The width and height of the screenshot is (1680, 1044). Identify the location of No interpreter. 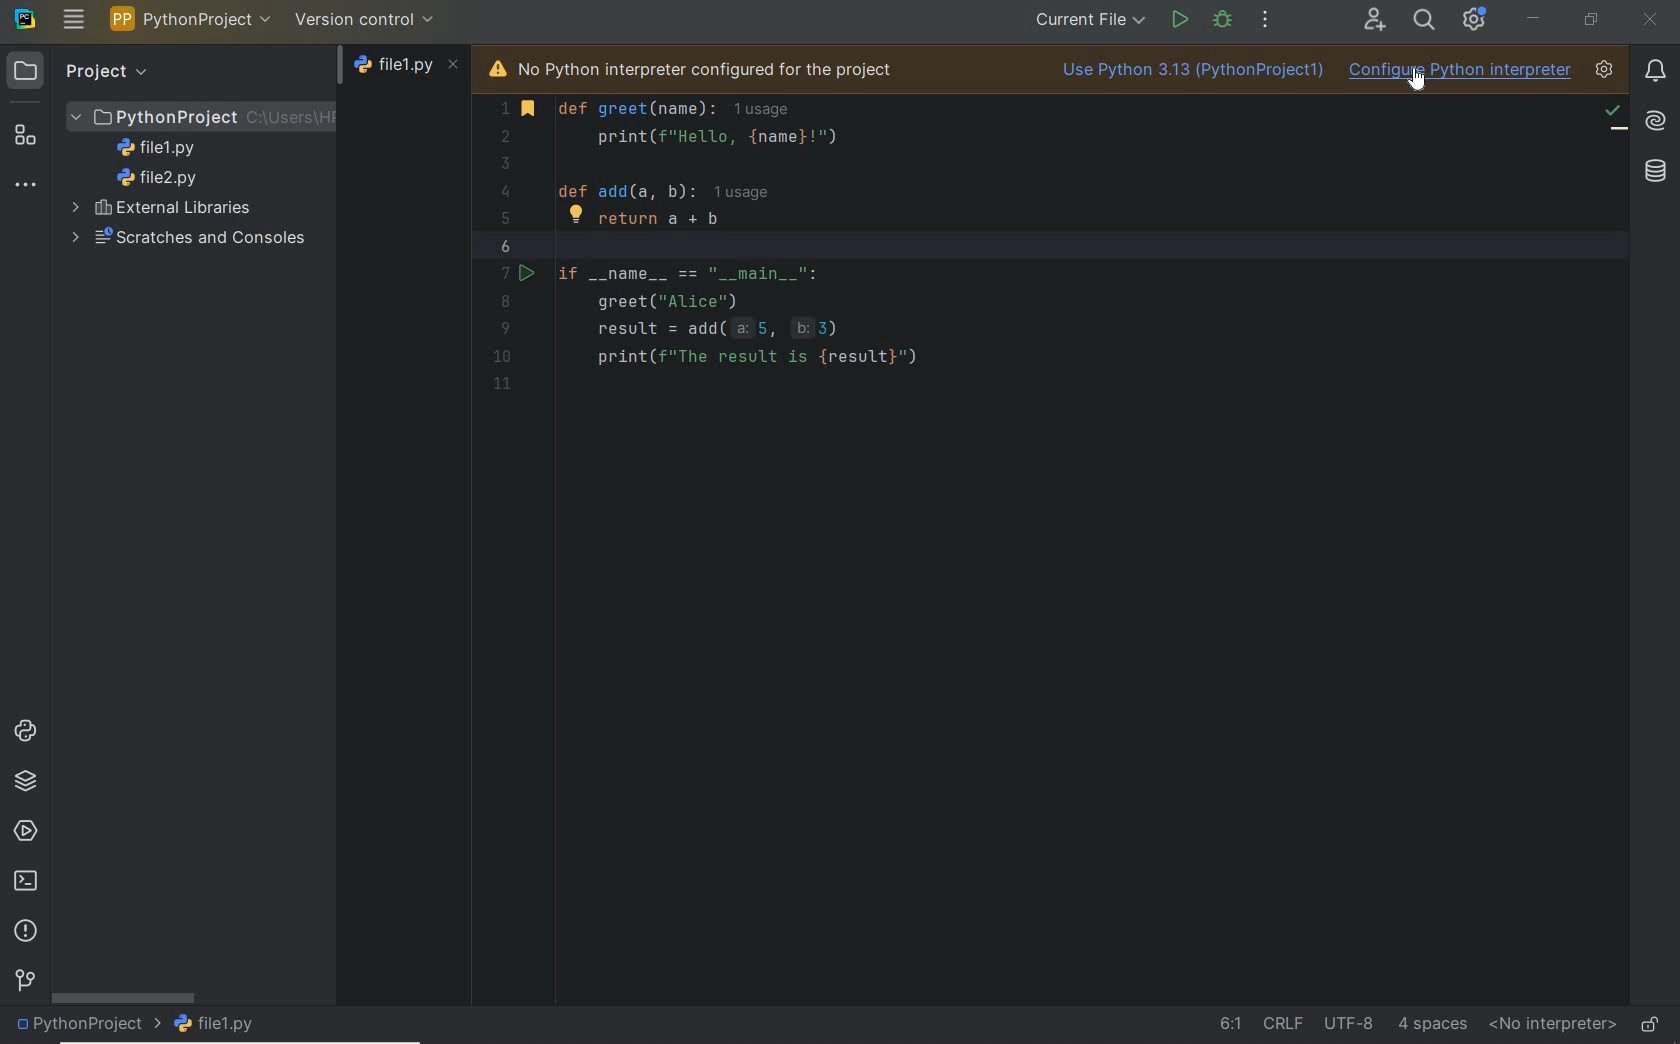
(1548, 1025).